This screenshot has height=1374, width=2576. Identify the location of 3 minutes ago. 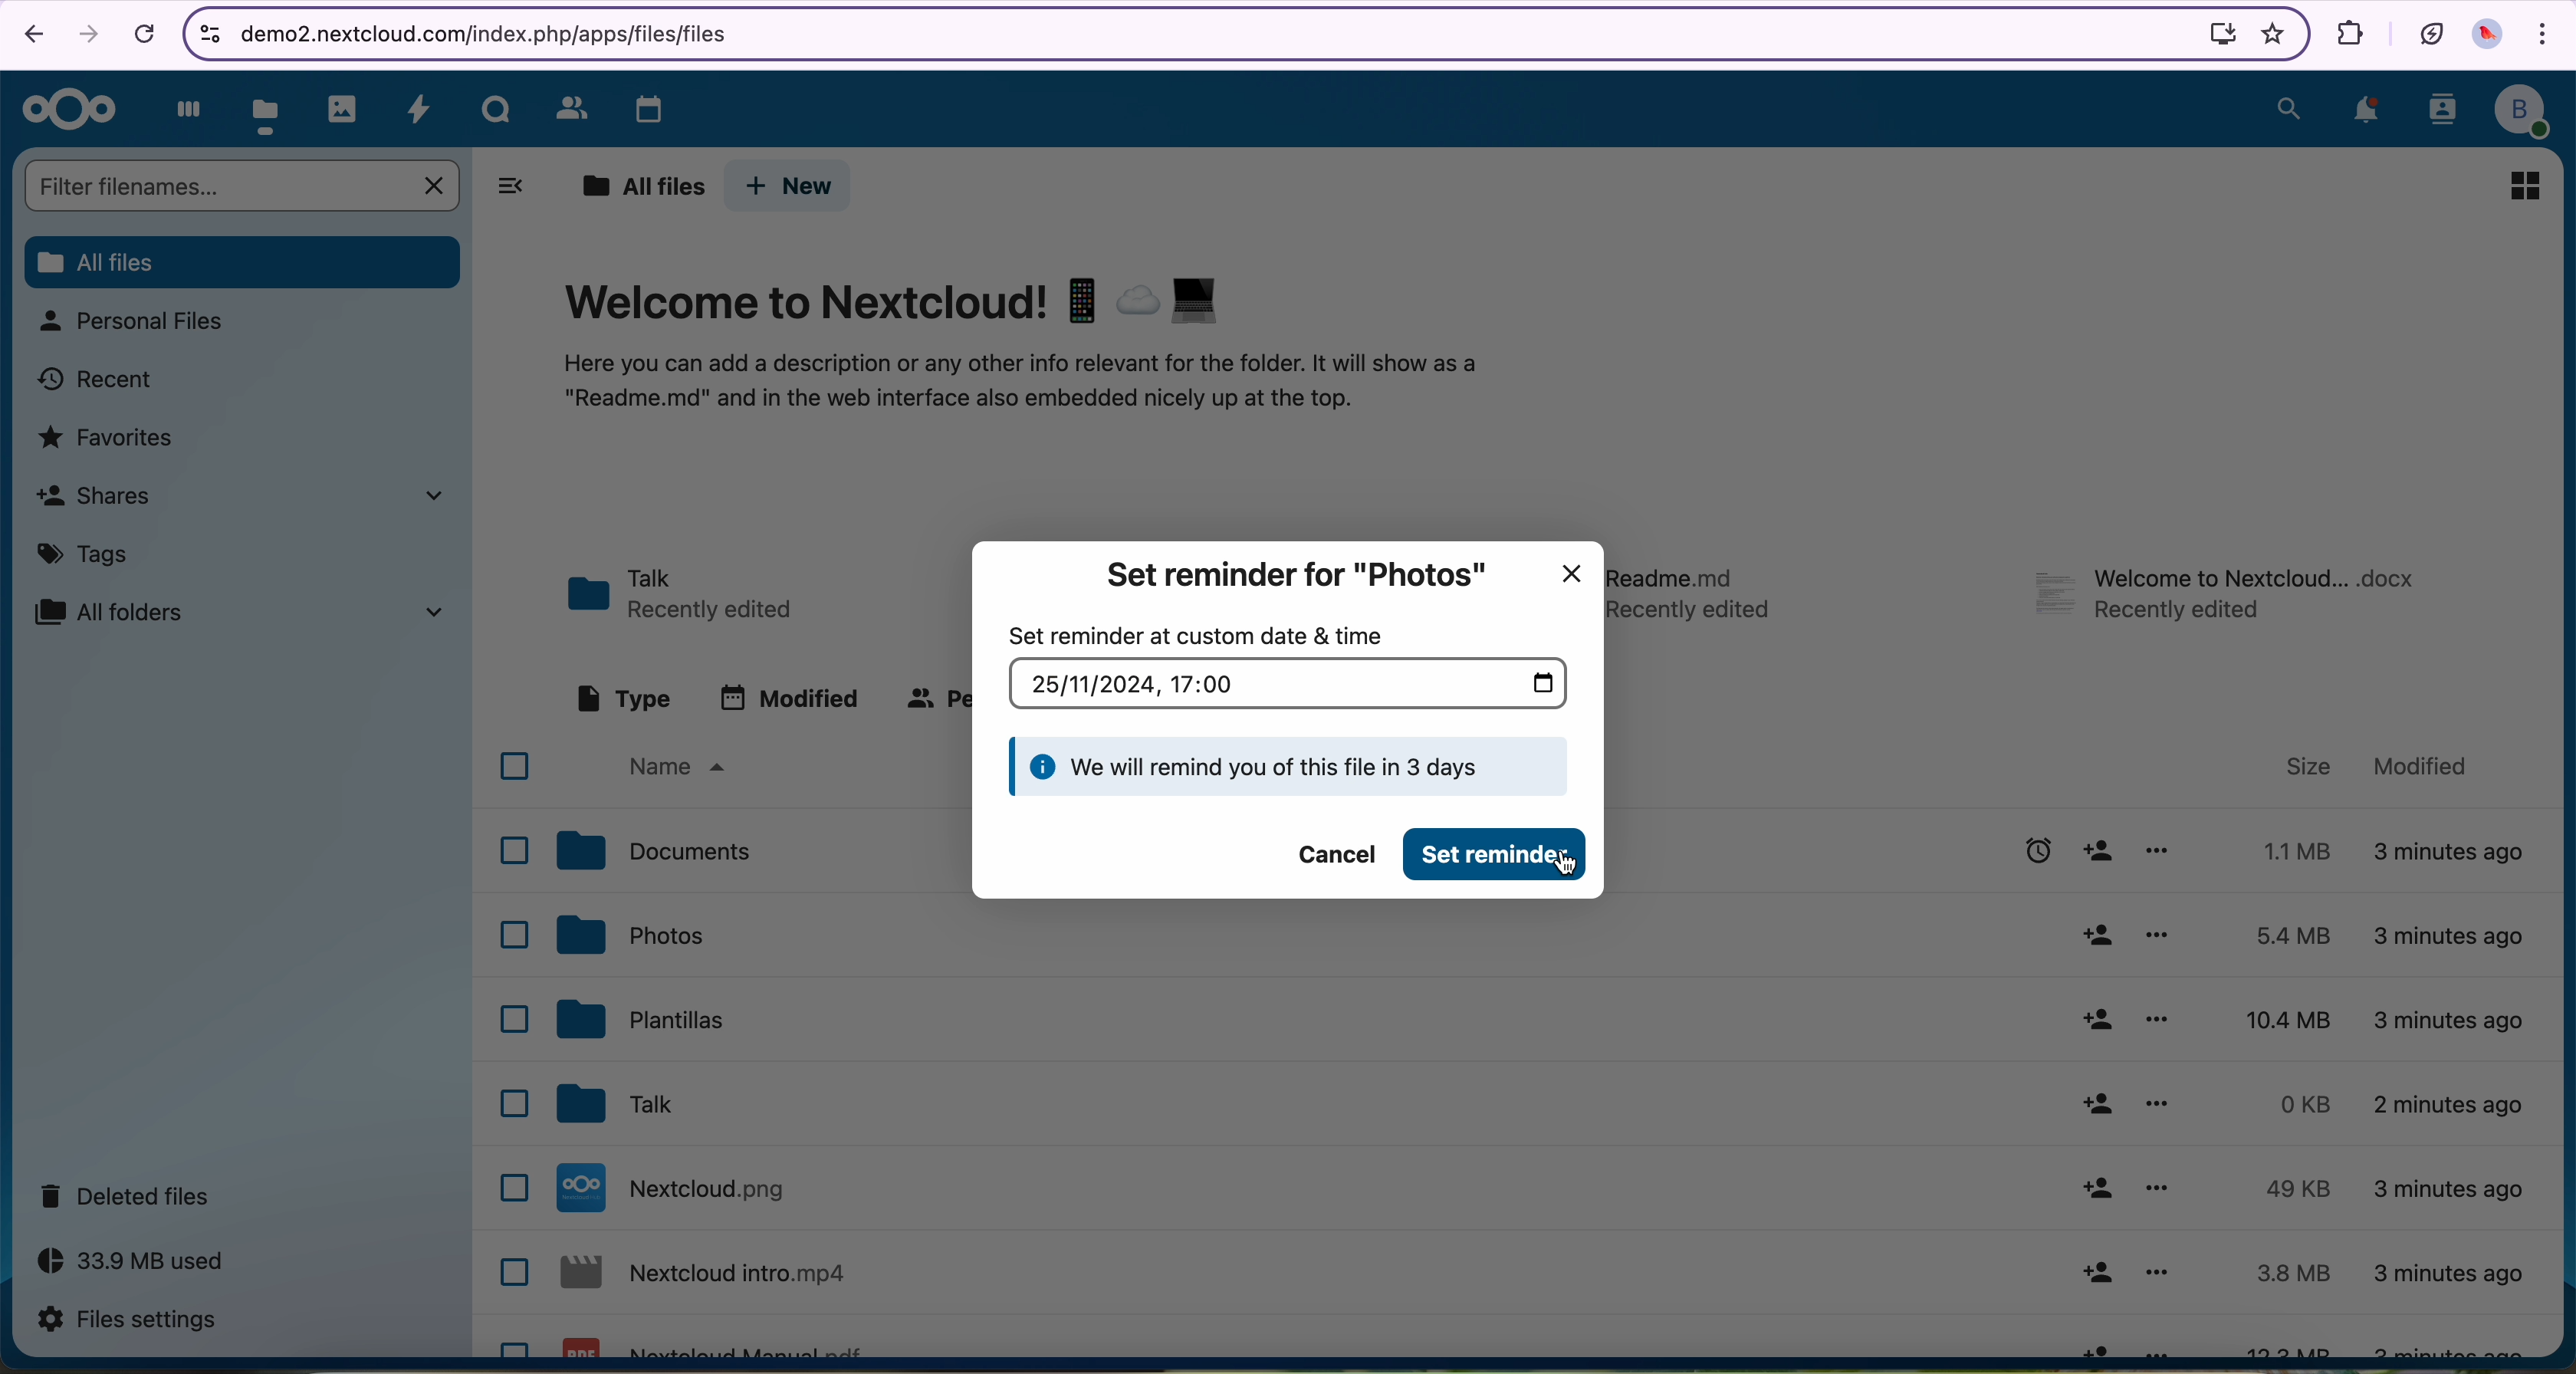
(2449, 1275).